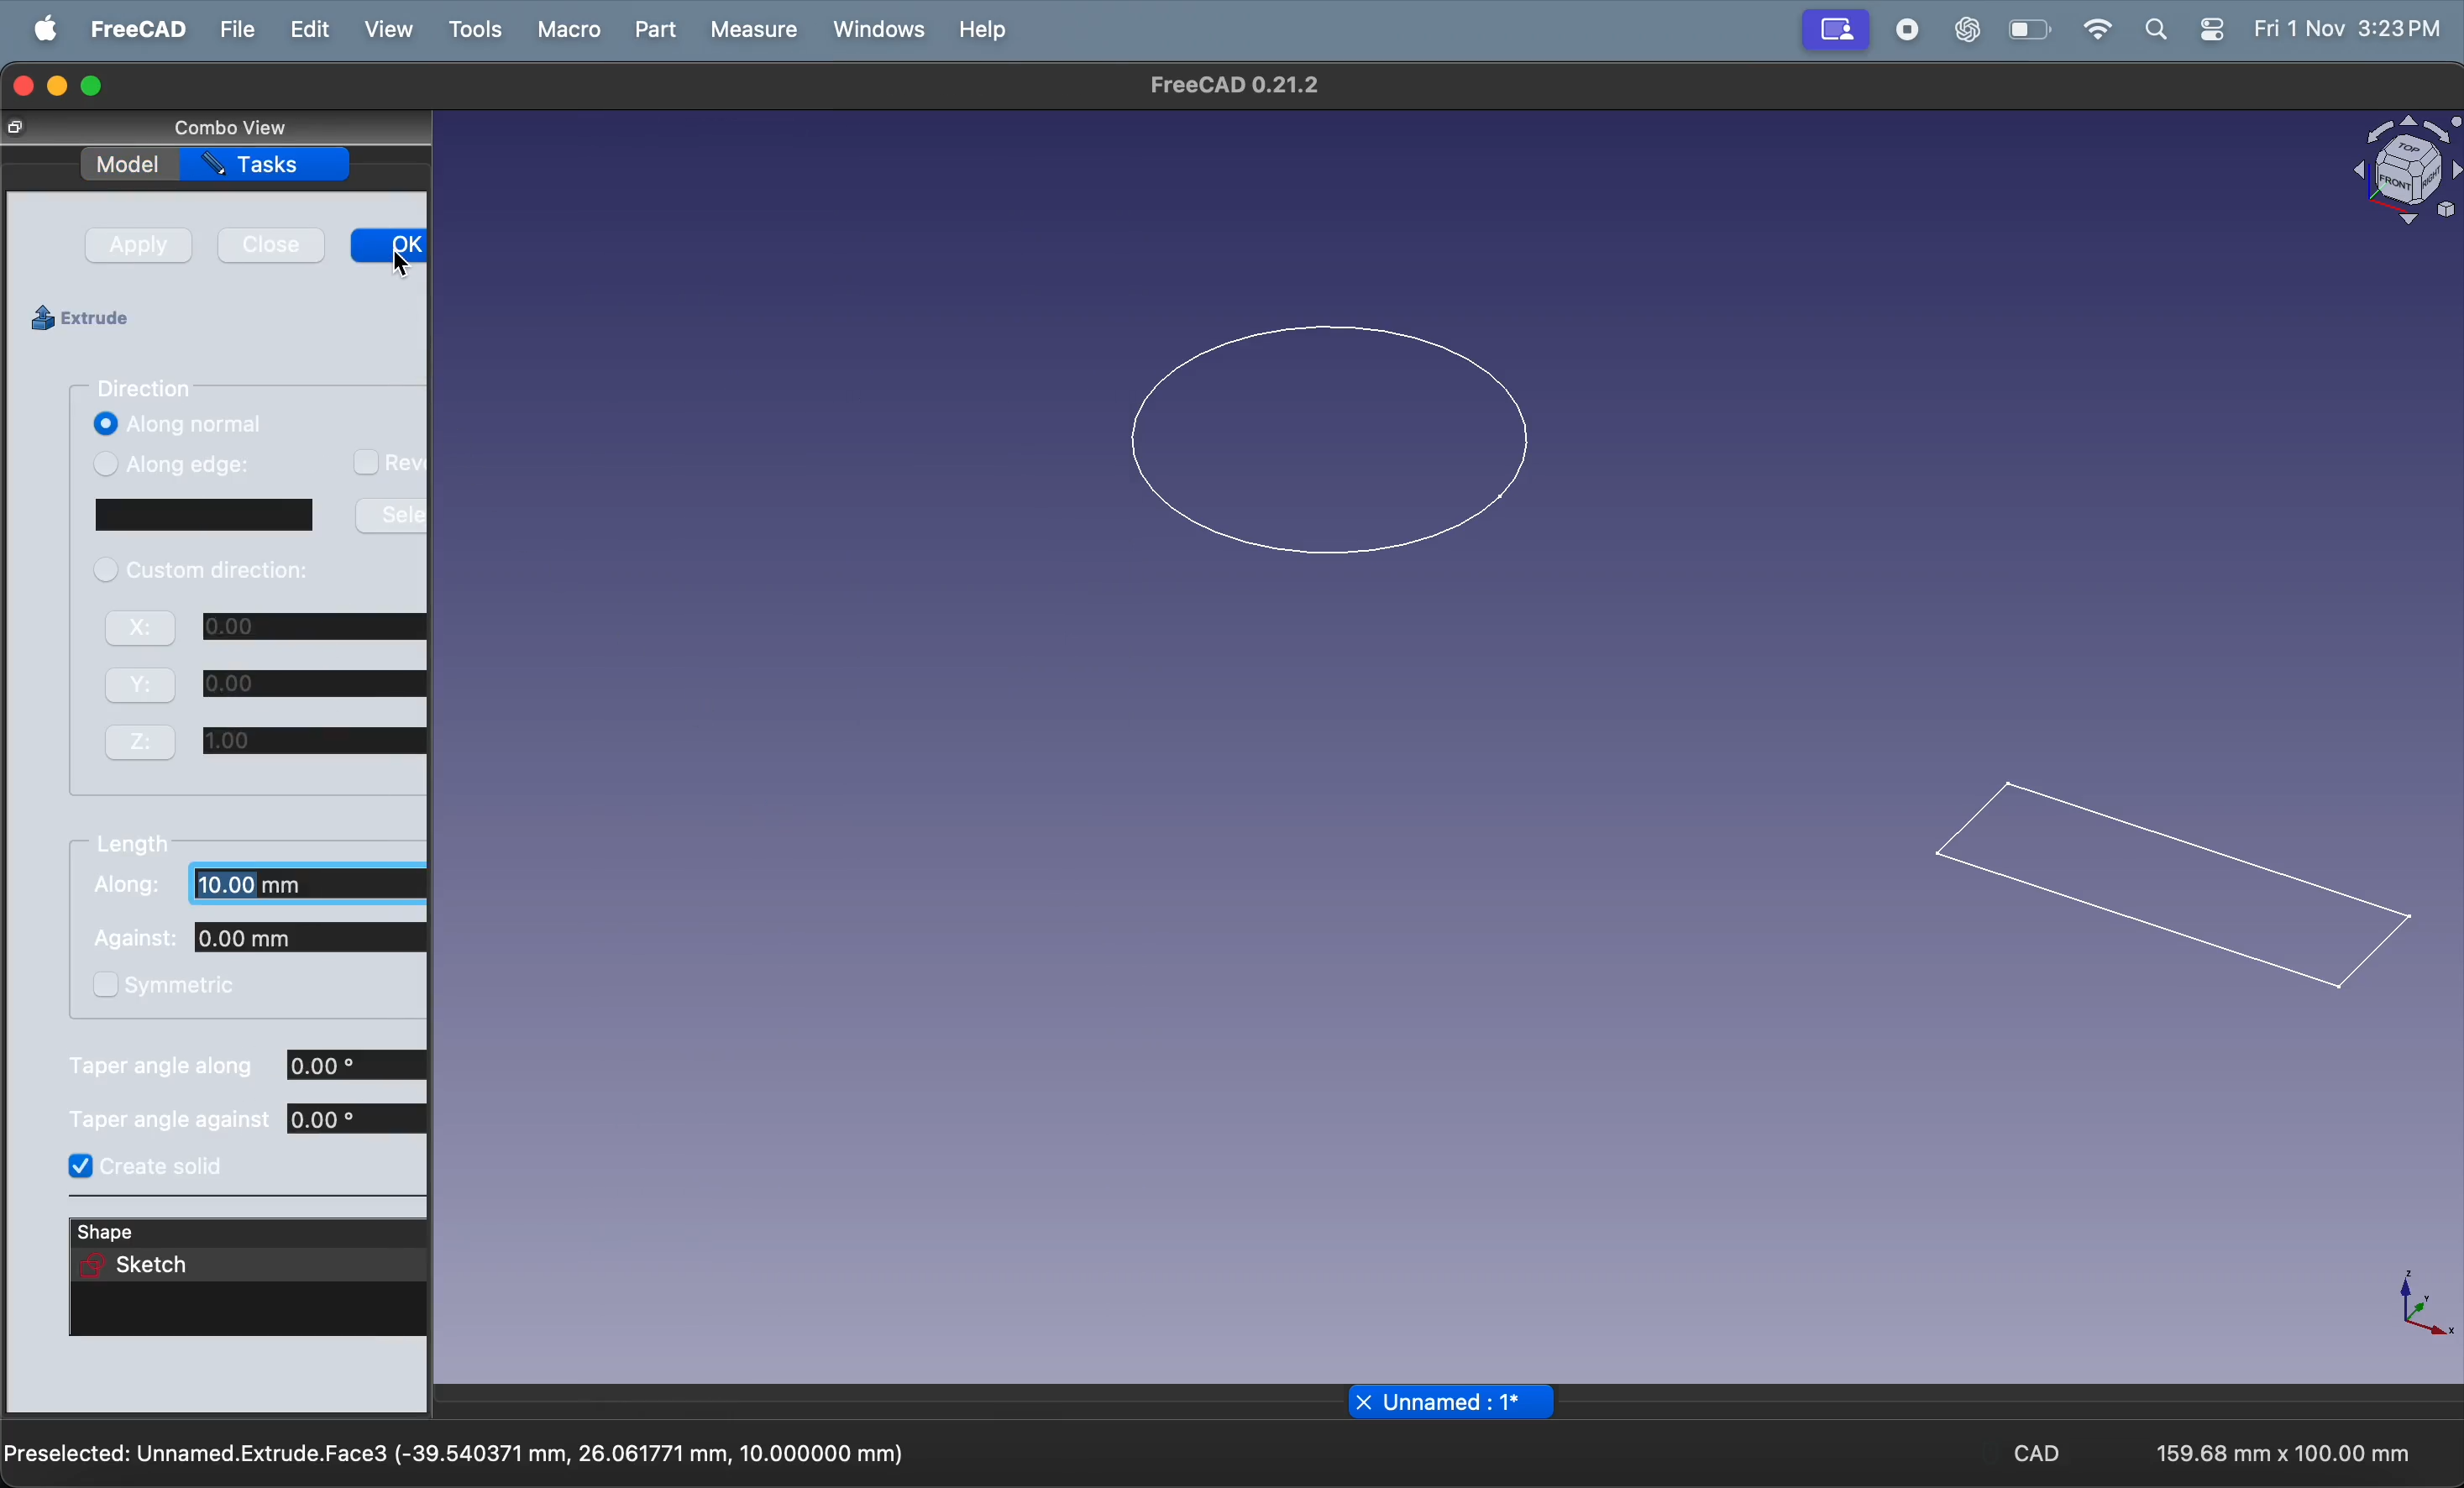  What do you see at coordinates (90, 86) in the screenshot?
I see `maximize` at bounding box center [90, 86].